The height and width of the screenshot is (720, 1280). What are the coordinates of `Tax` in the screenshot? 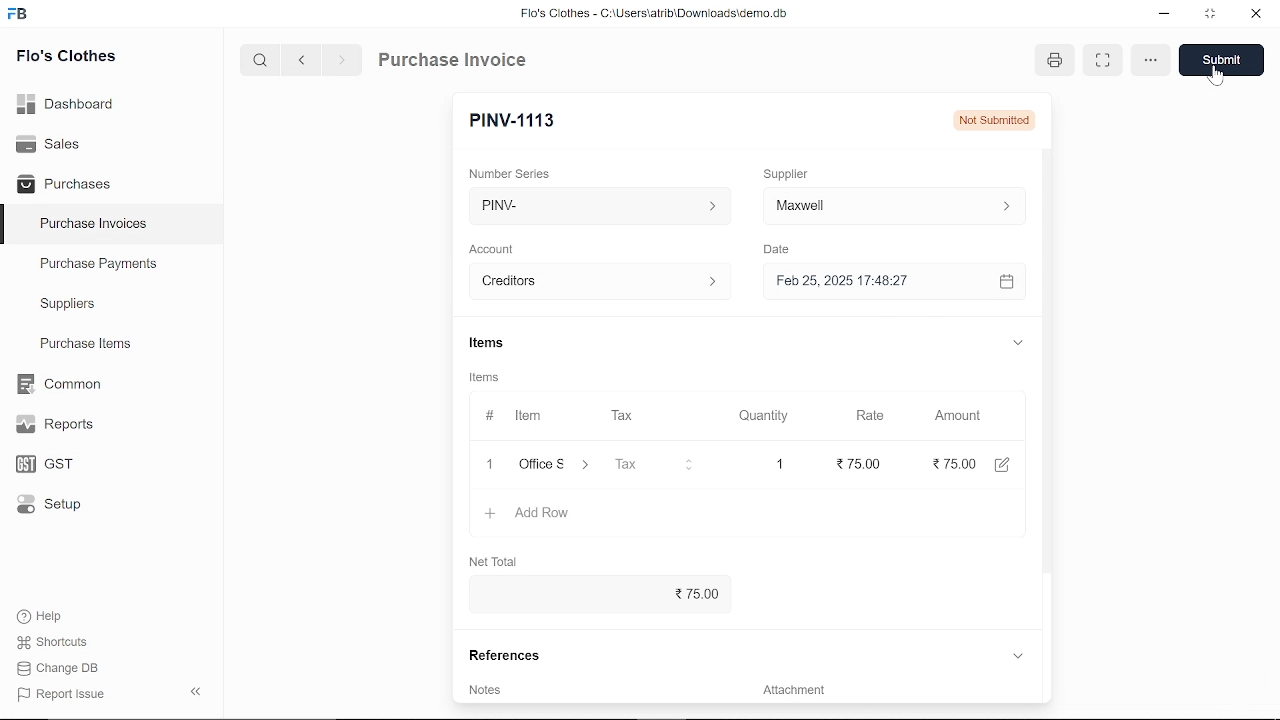 It's located at (626, 416).